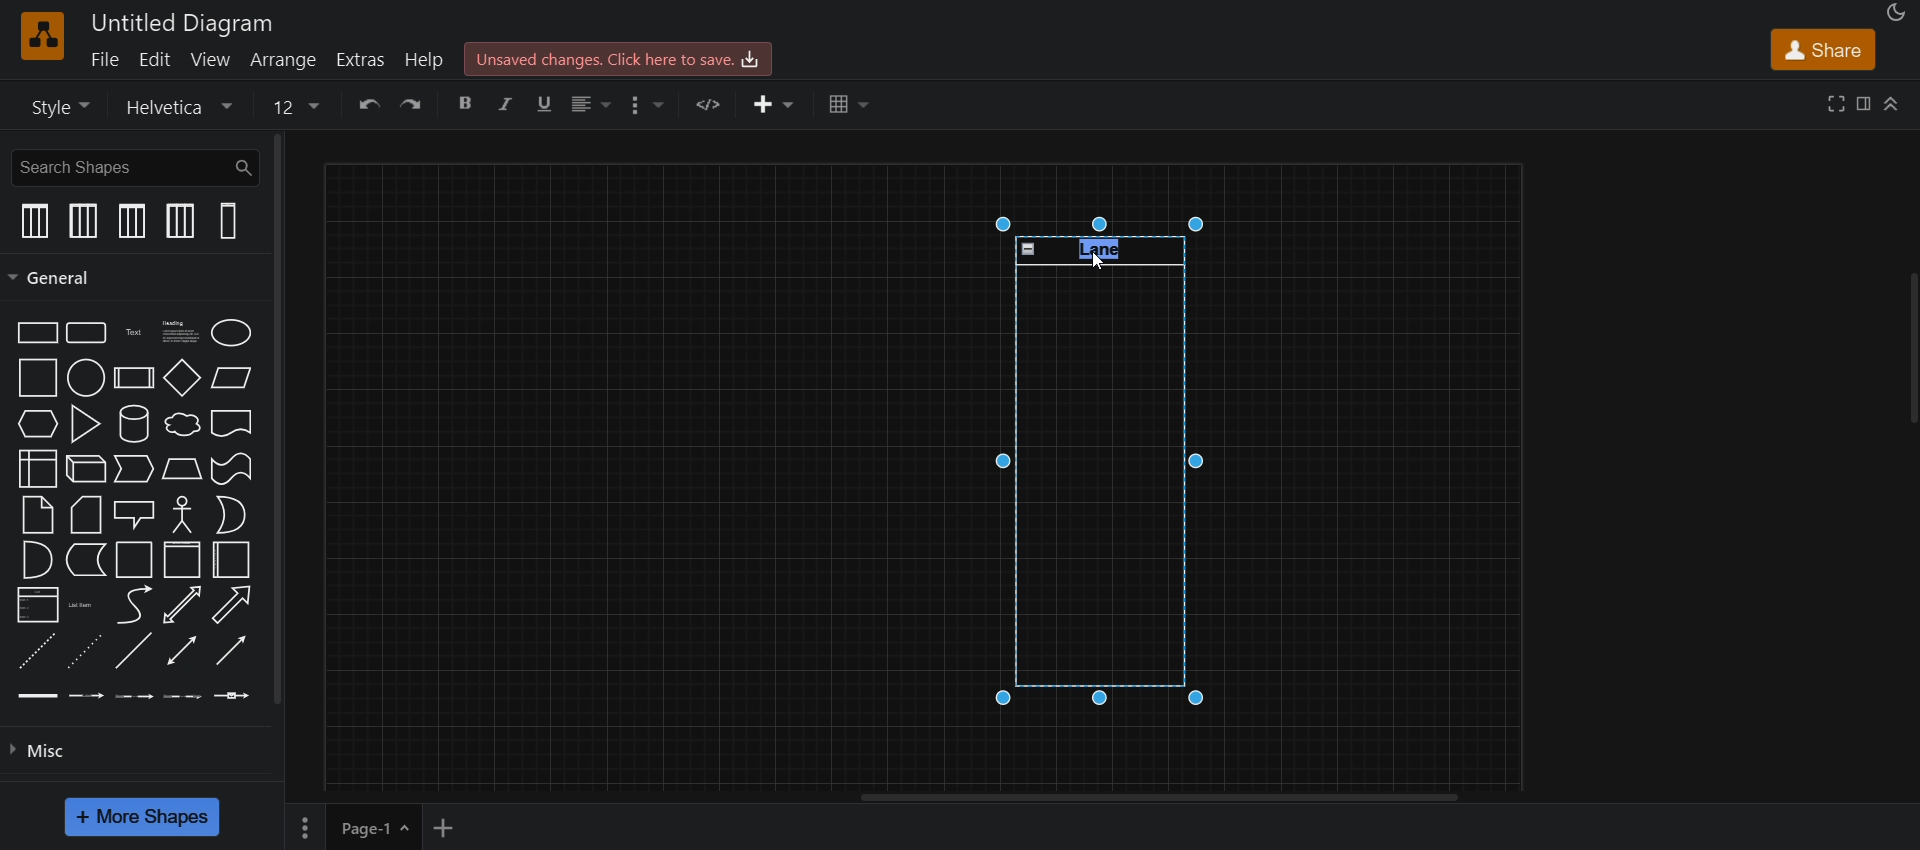 The height and width of the screenshot is (850, 1920). What do you see at coordinates (82, 471) in the screenshot?
I see `cube` at bounding box center [82, 471].